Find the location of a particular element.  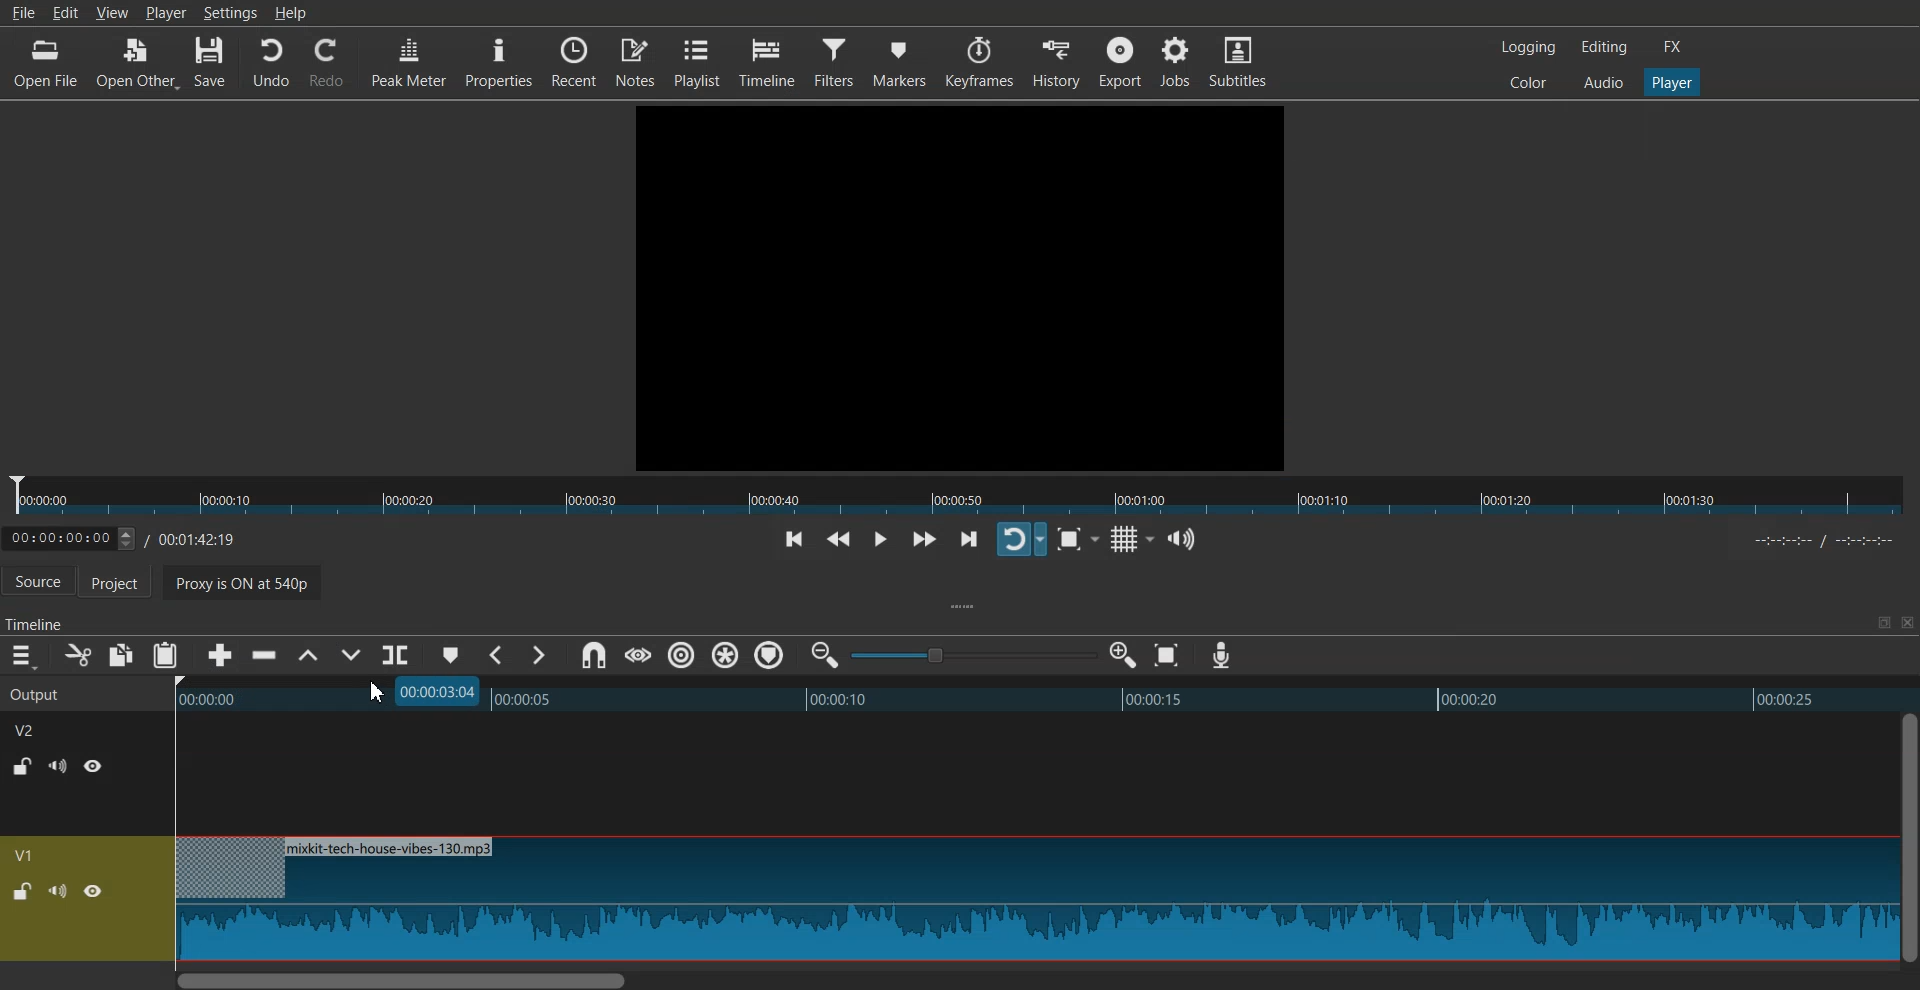

Mute is located at coordinates (58, 766).